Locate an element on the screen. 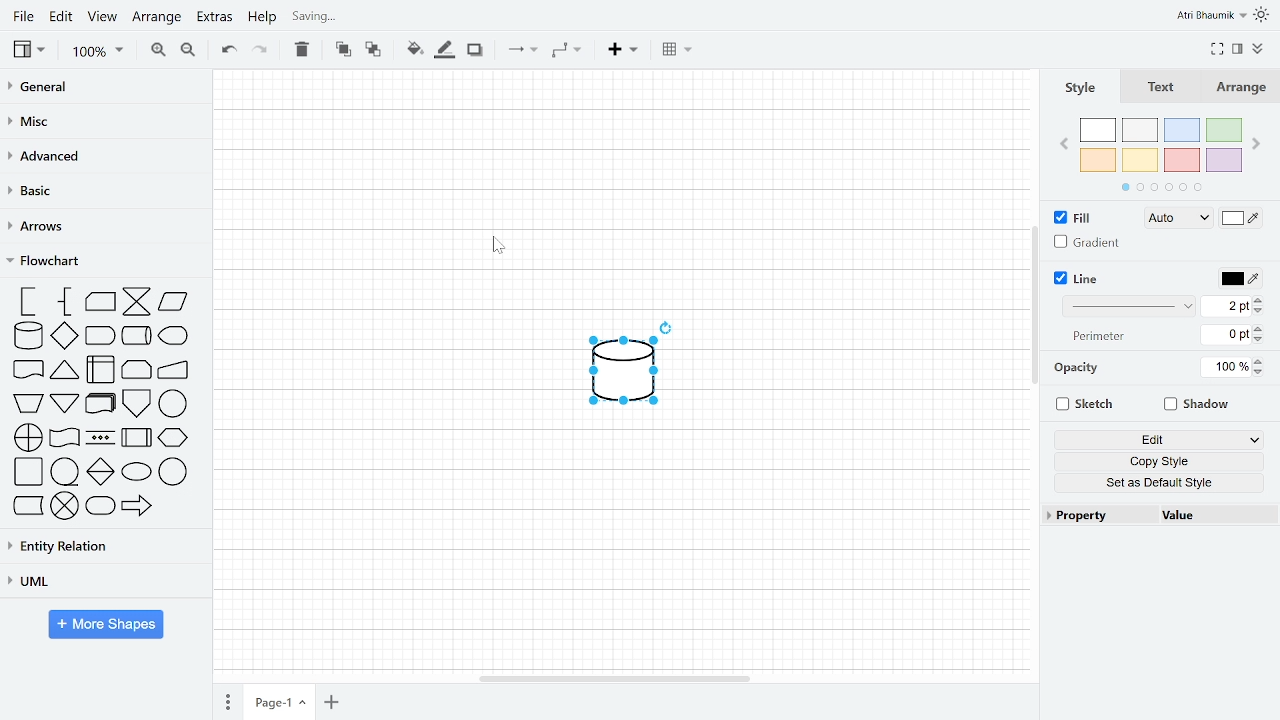 This screenshot has width=1280, height=720. Themes is located at coordinates (1264, 15).